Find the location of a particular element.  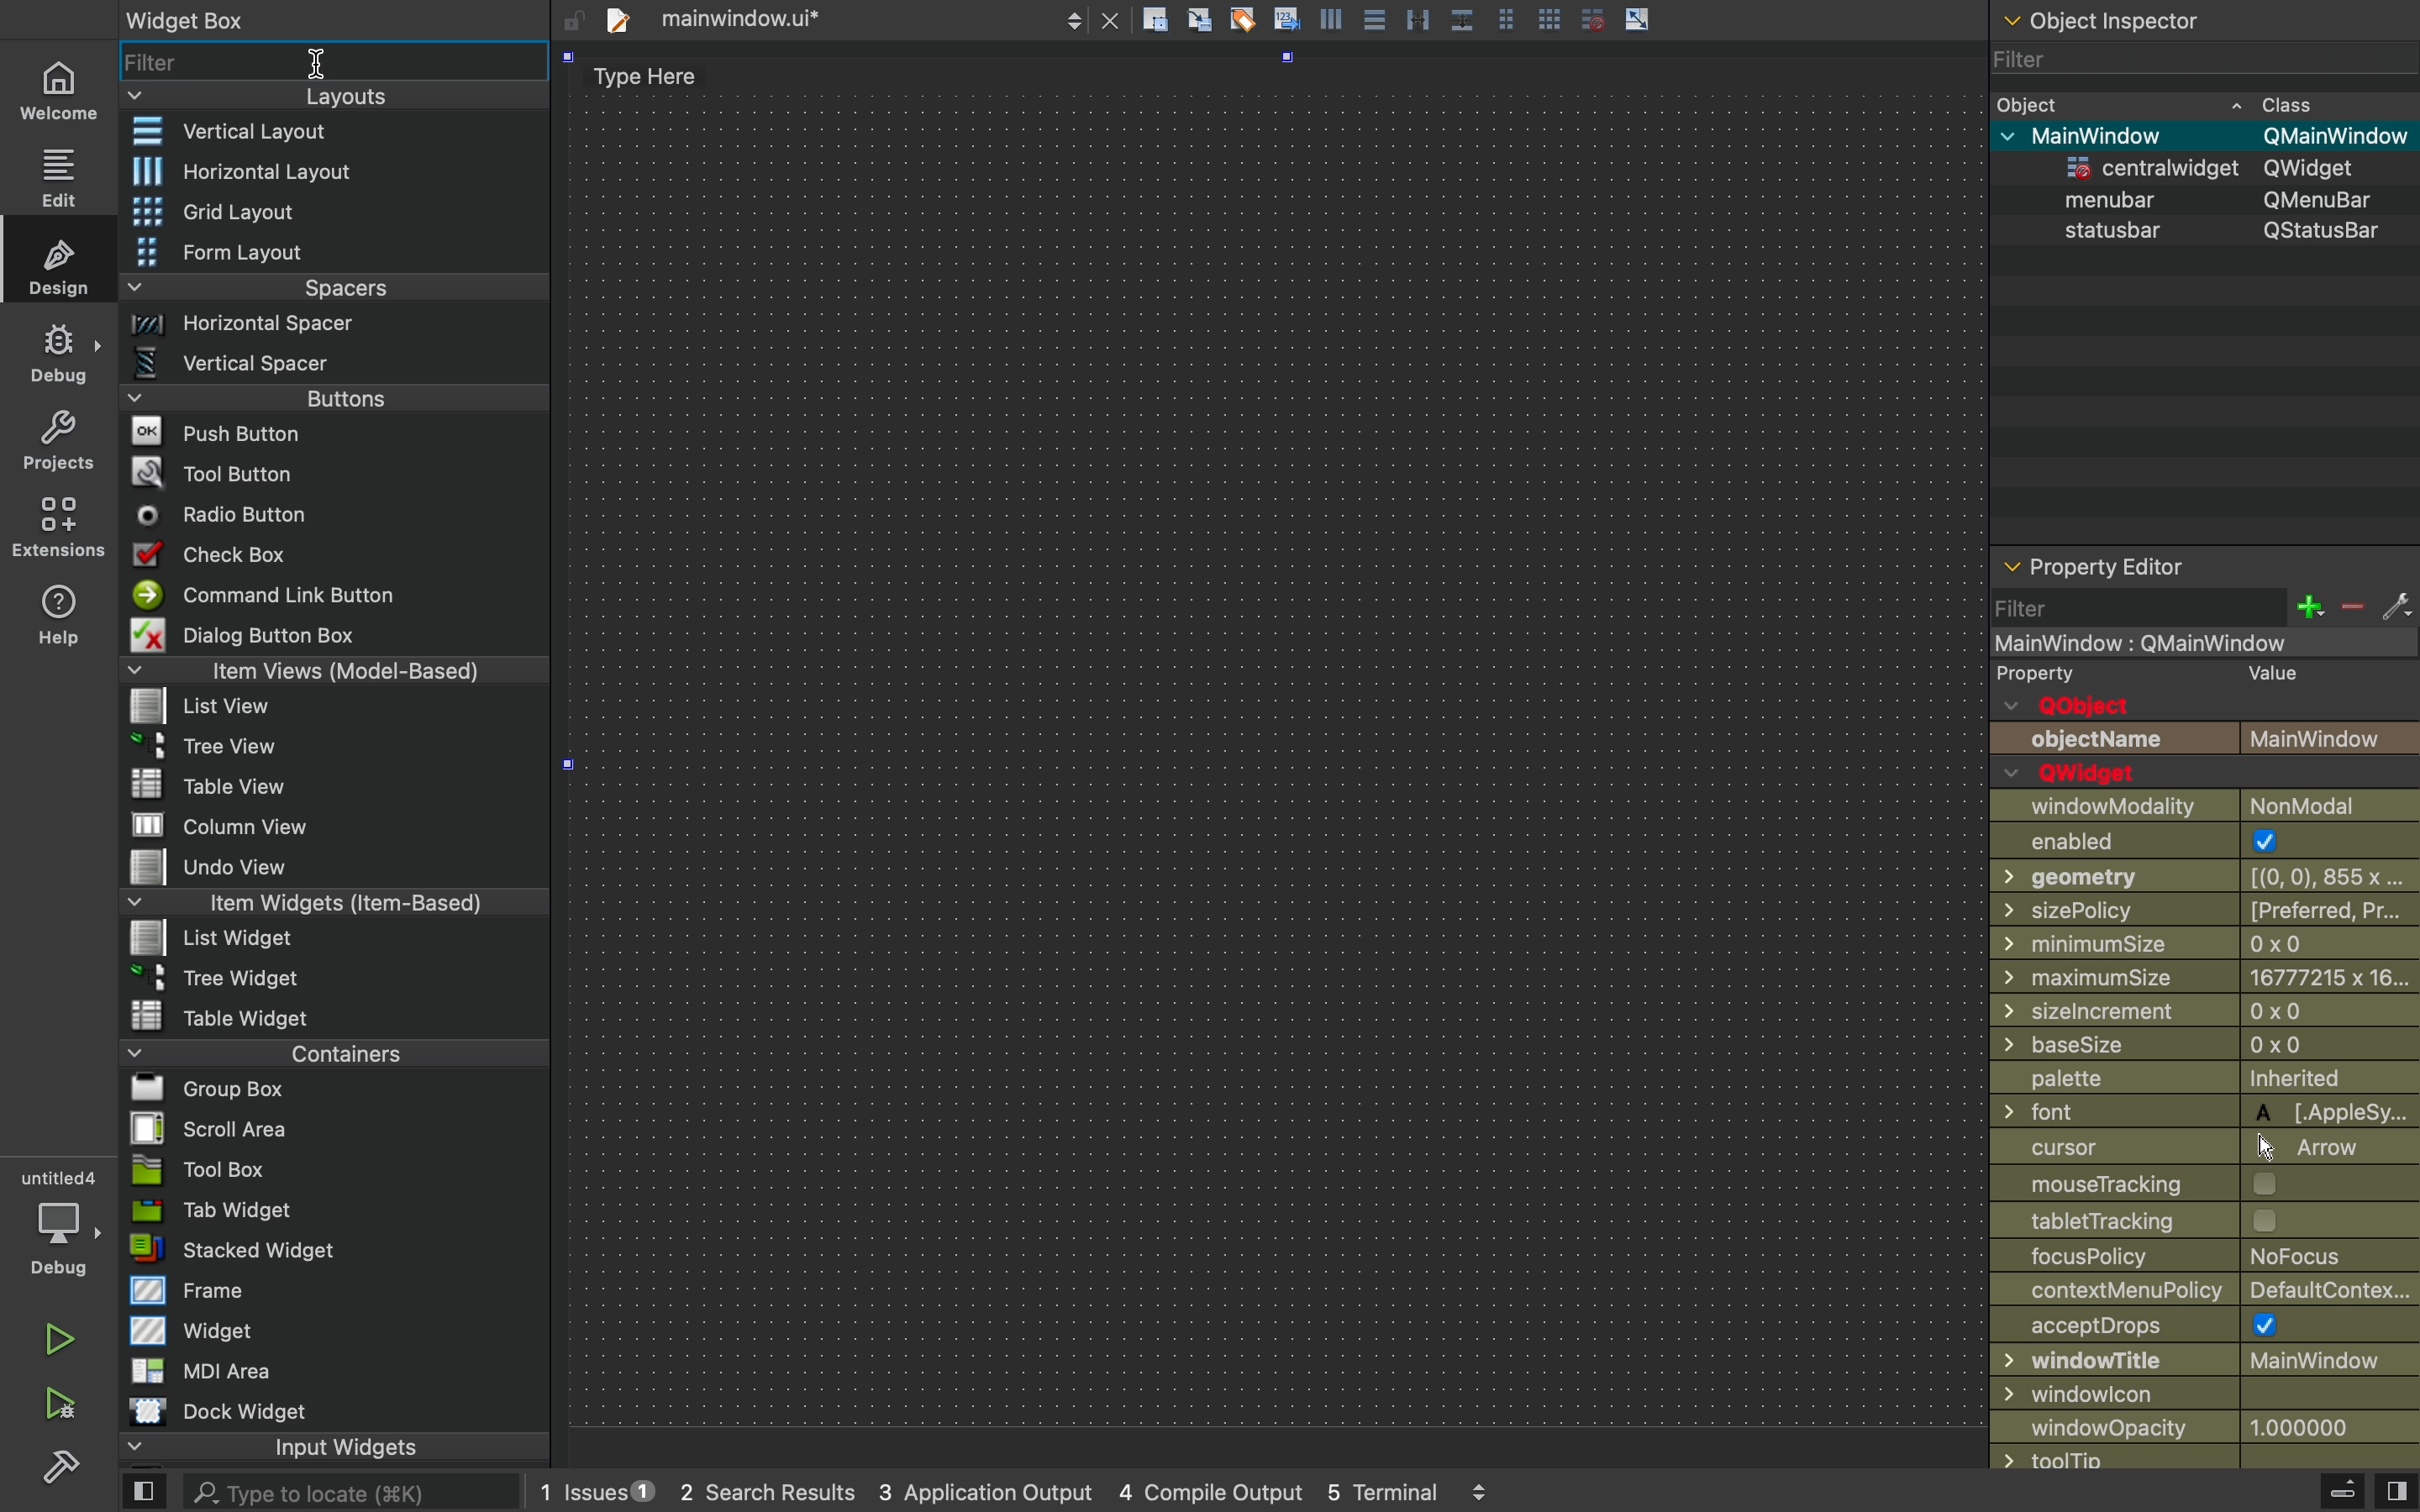

status bar is located at coordinates (2206, 232).